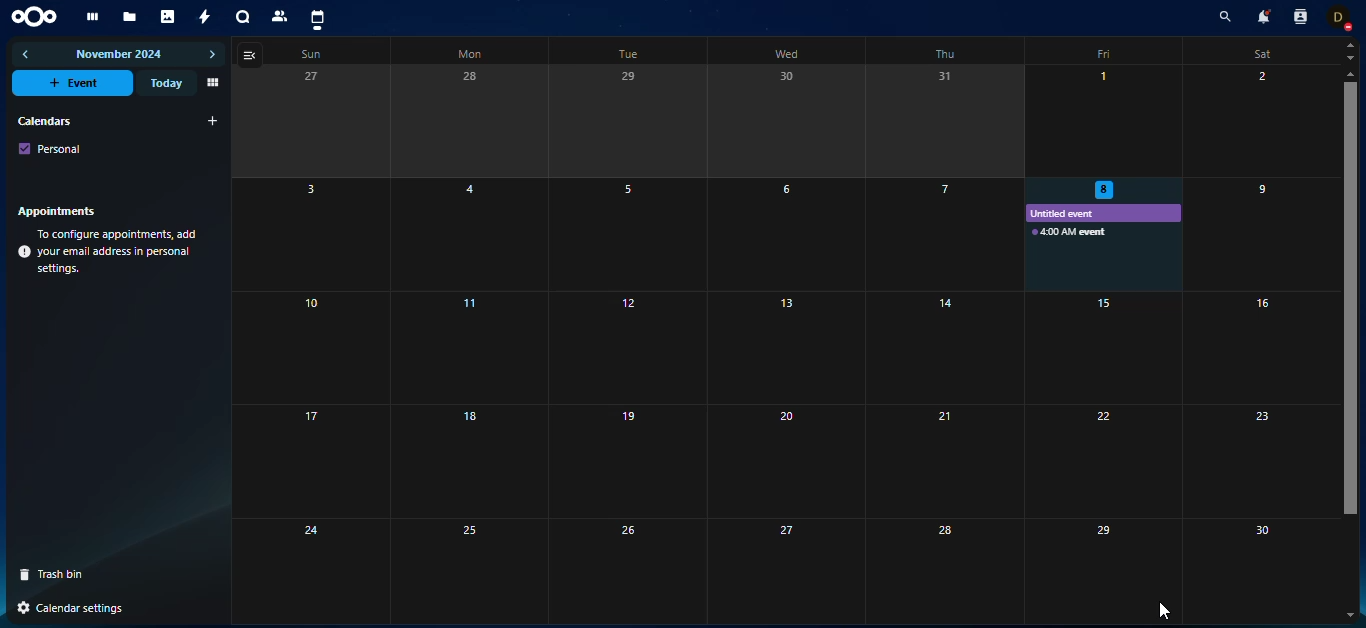 The width and height of the screenshot is (1366, 628). What do you see at coordinates (308, 55) in the screenshot?
I see `sun` at bounding box center [308, 55].